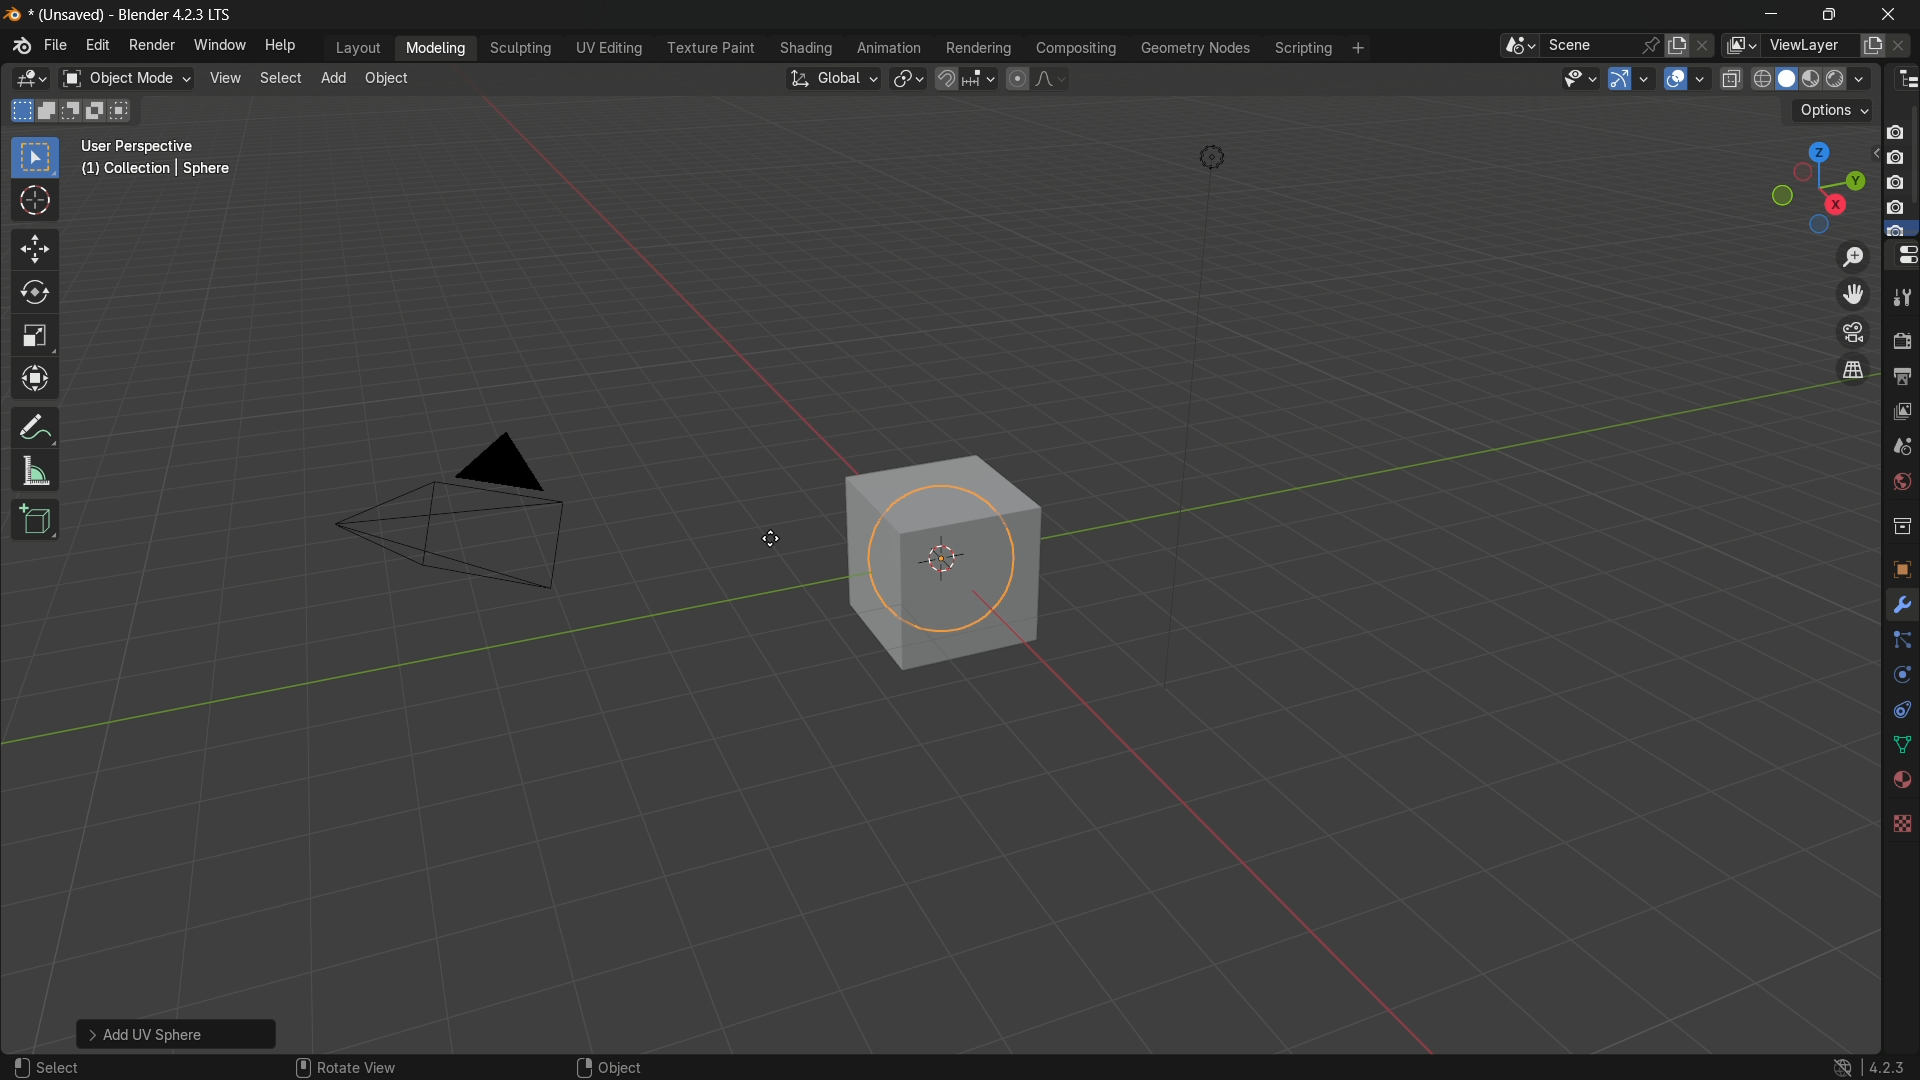 This screenshot has width=1920, height=1080. Describe the element at coordinates (279, 76) in the screenshot. I see `select` at that location.